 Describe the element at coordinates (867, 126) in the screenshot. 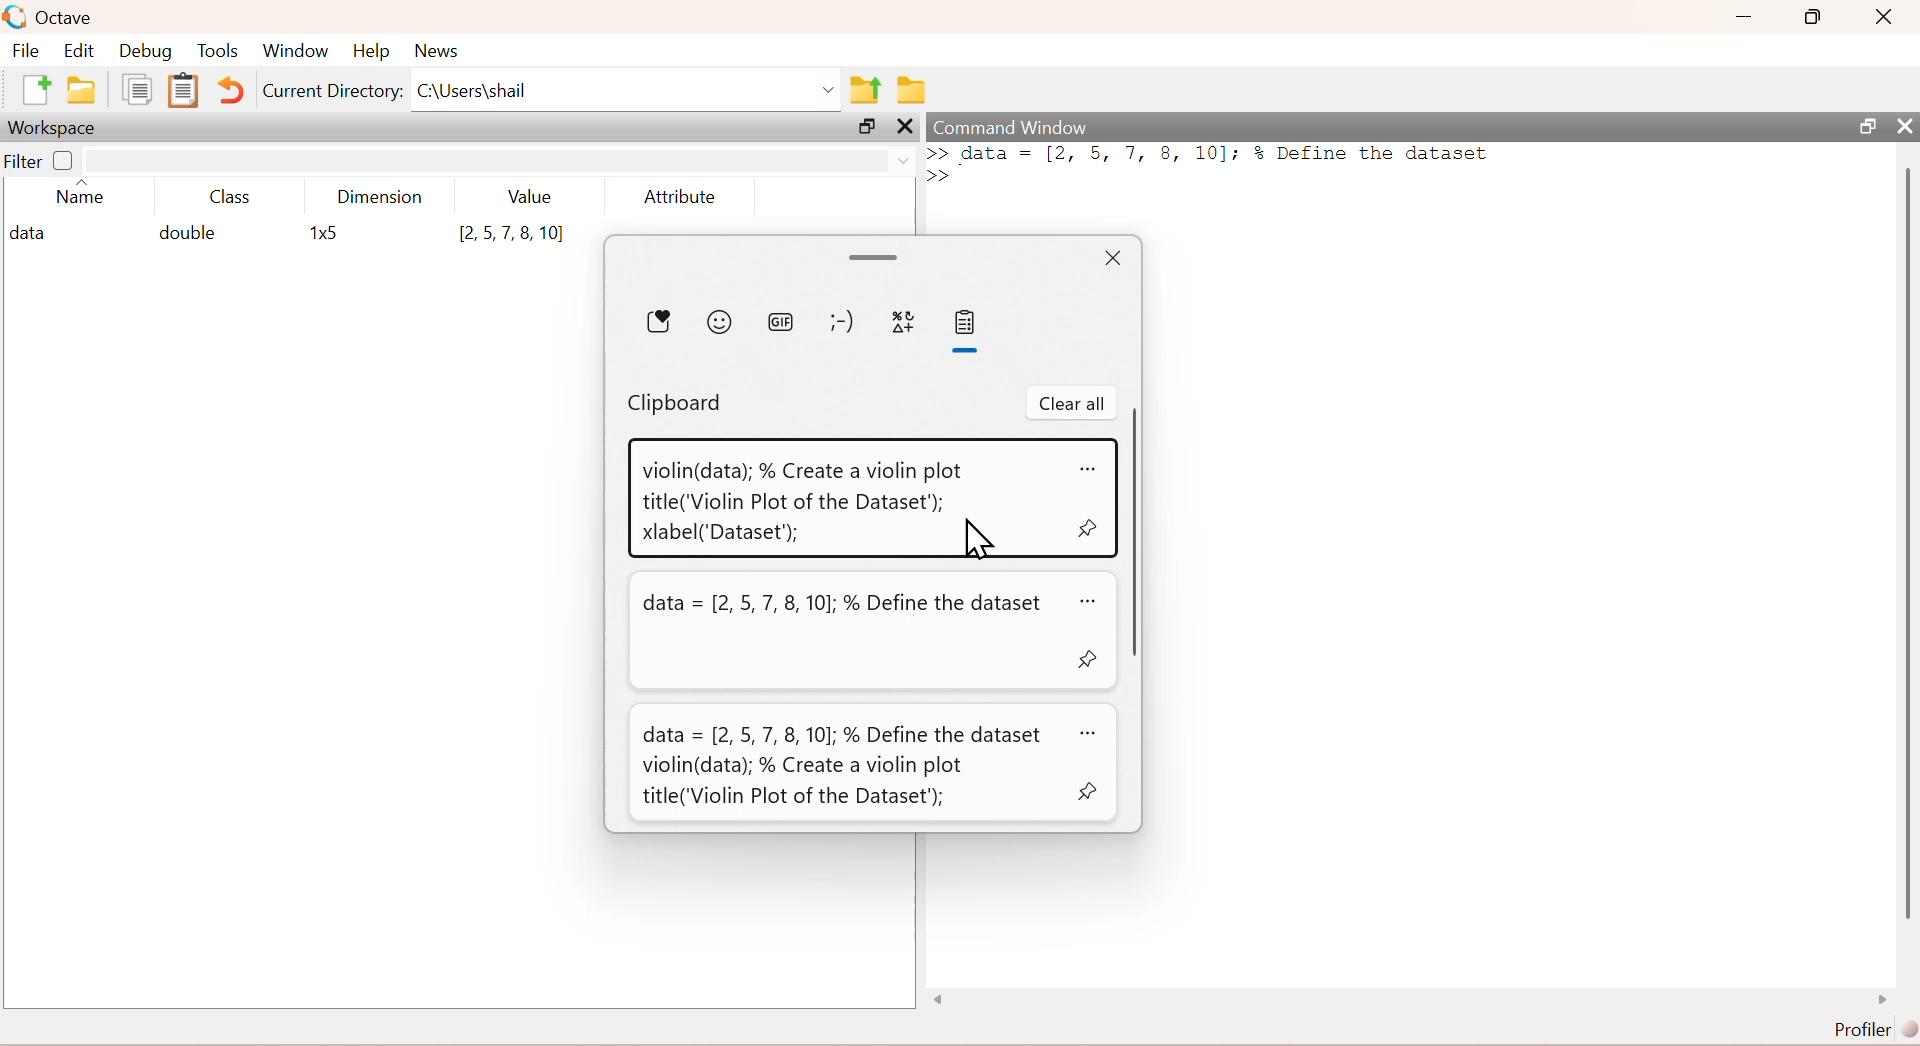

I see `open in separate window` at that location.